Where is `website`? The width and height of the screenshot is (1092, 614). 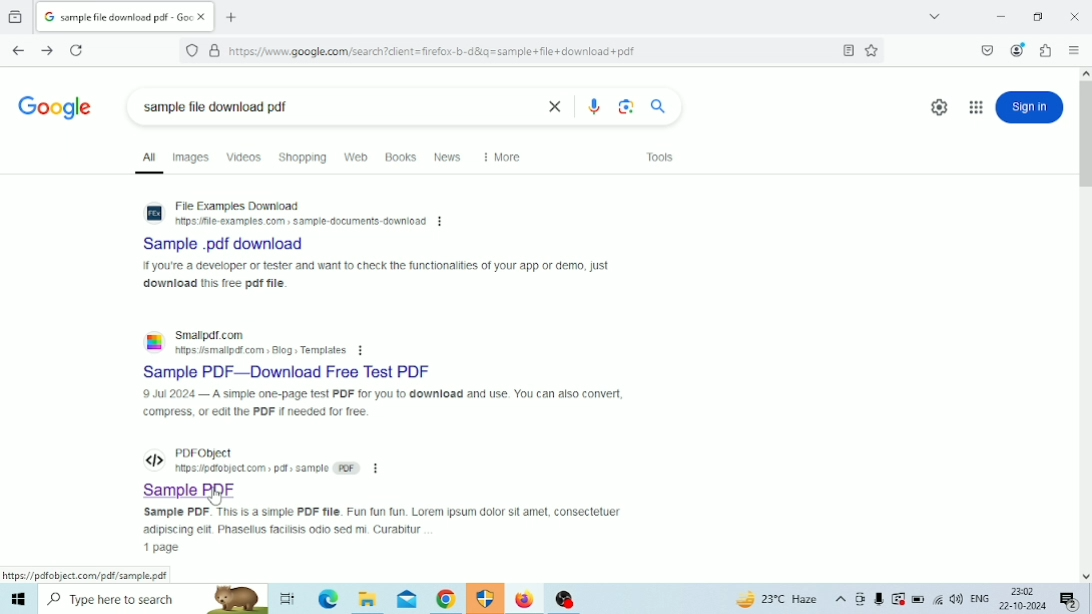 website is located at coordinates (204, 452).